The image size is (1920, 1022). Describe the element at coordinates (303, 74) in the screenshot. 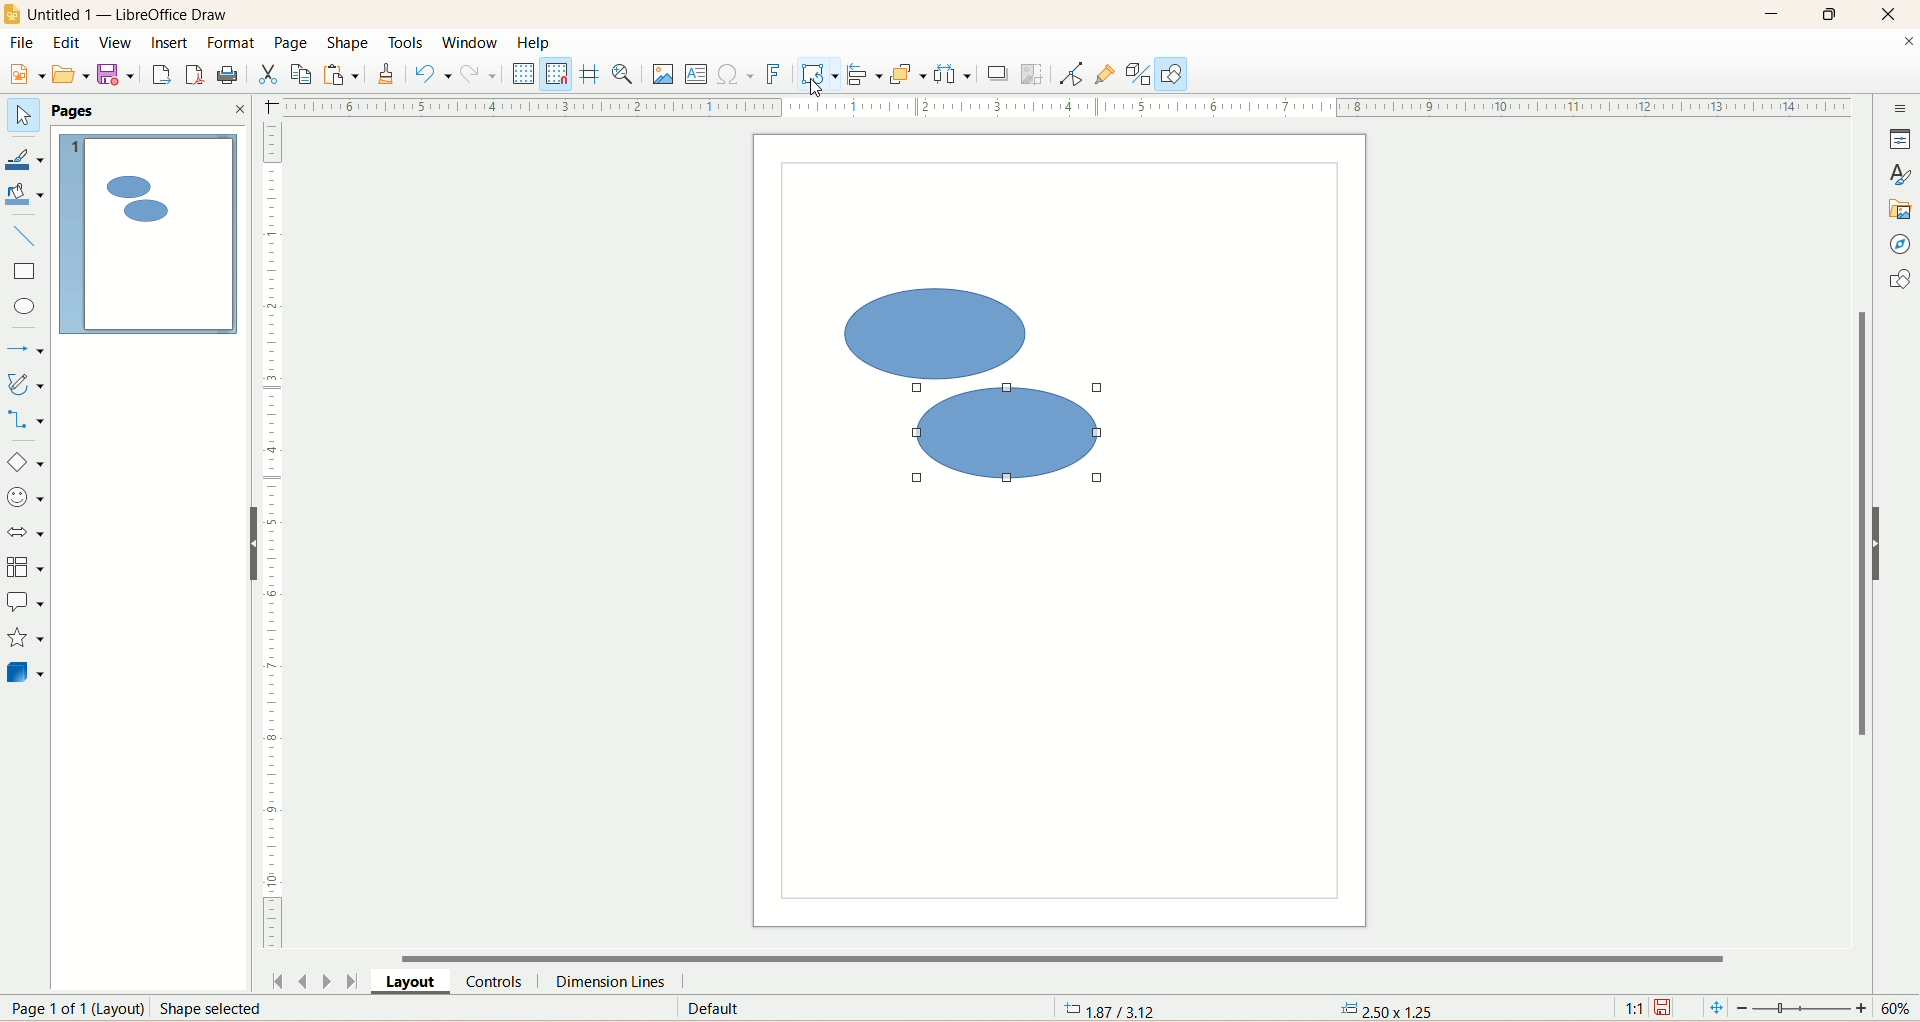

I see `copy` at that location.